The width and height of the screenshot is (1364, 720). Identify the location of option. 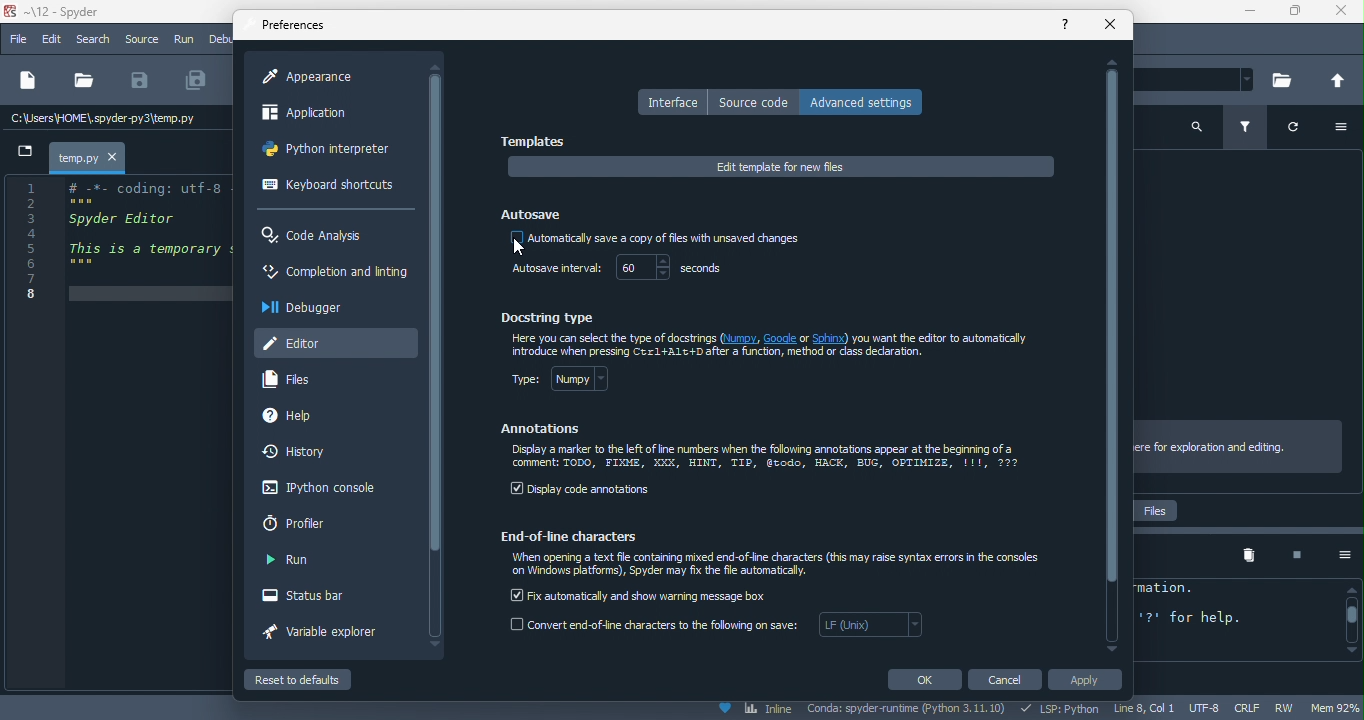
(1337, 555).